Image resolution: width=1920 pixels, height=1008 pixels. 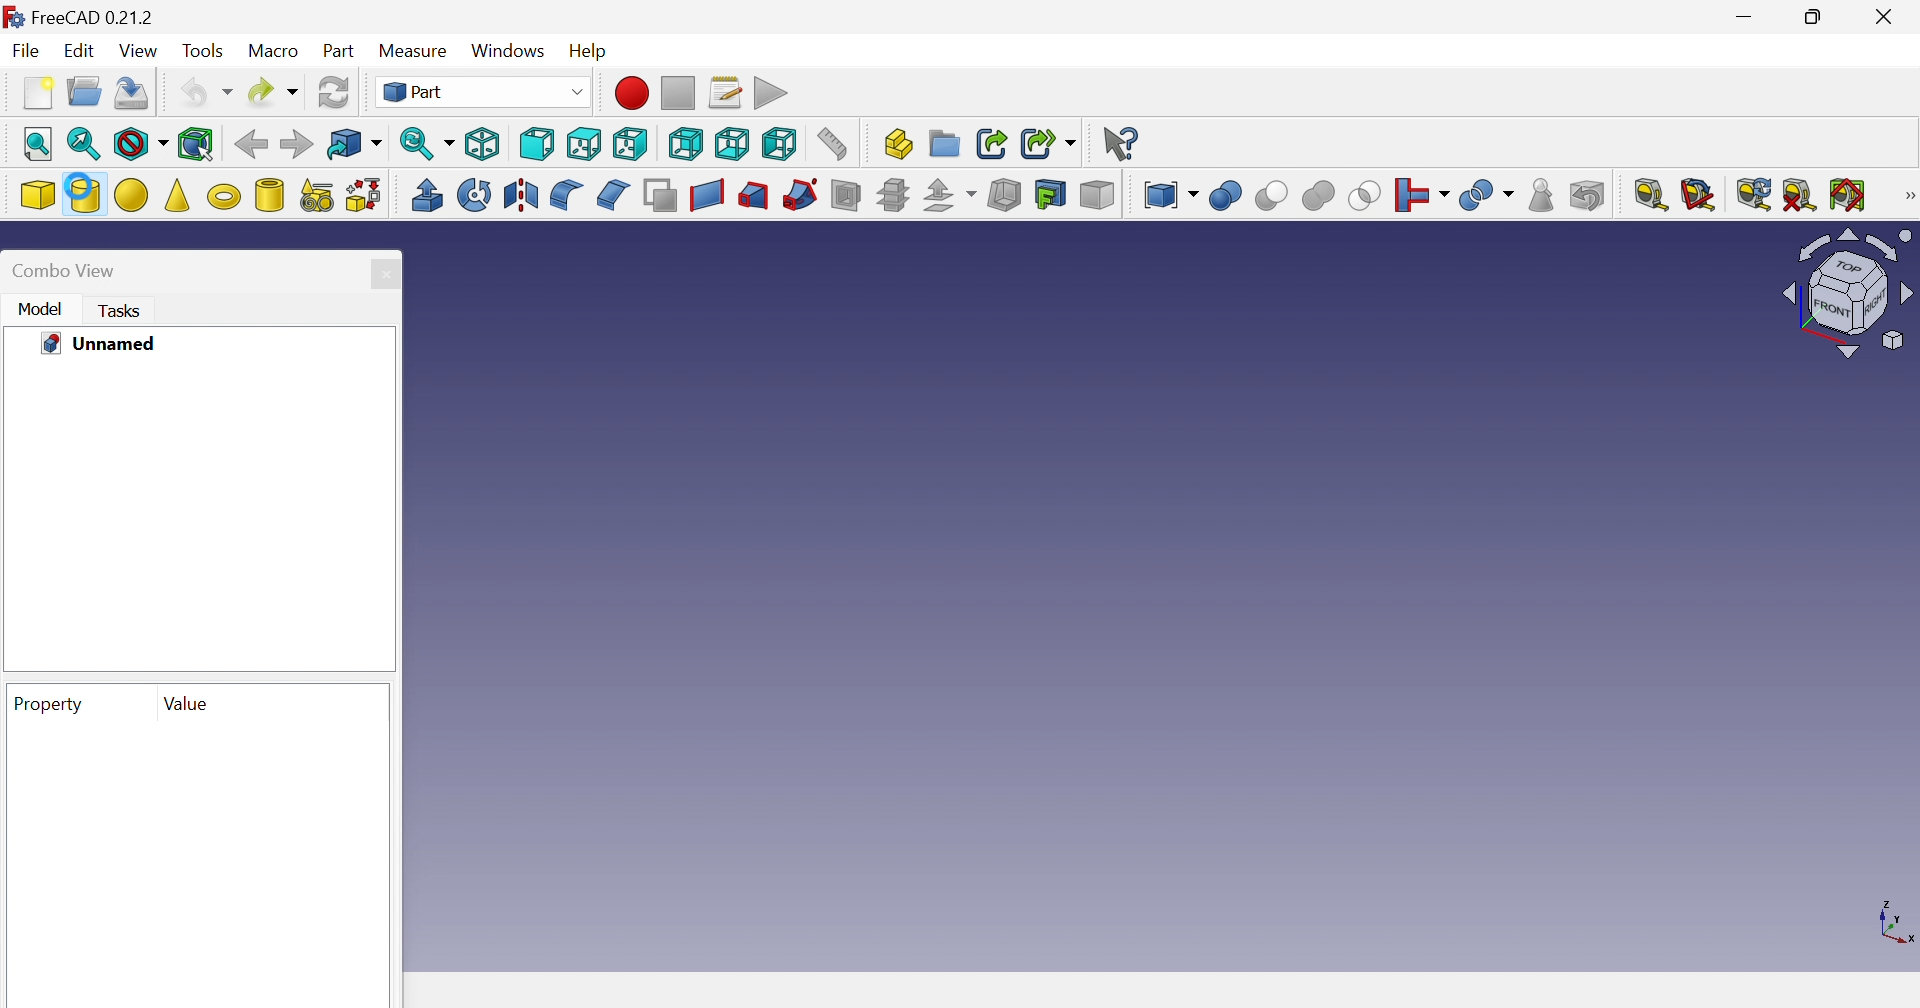 I want to click on Measure angular, so click(x=1698, y=196).